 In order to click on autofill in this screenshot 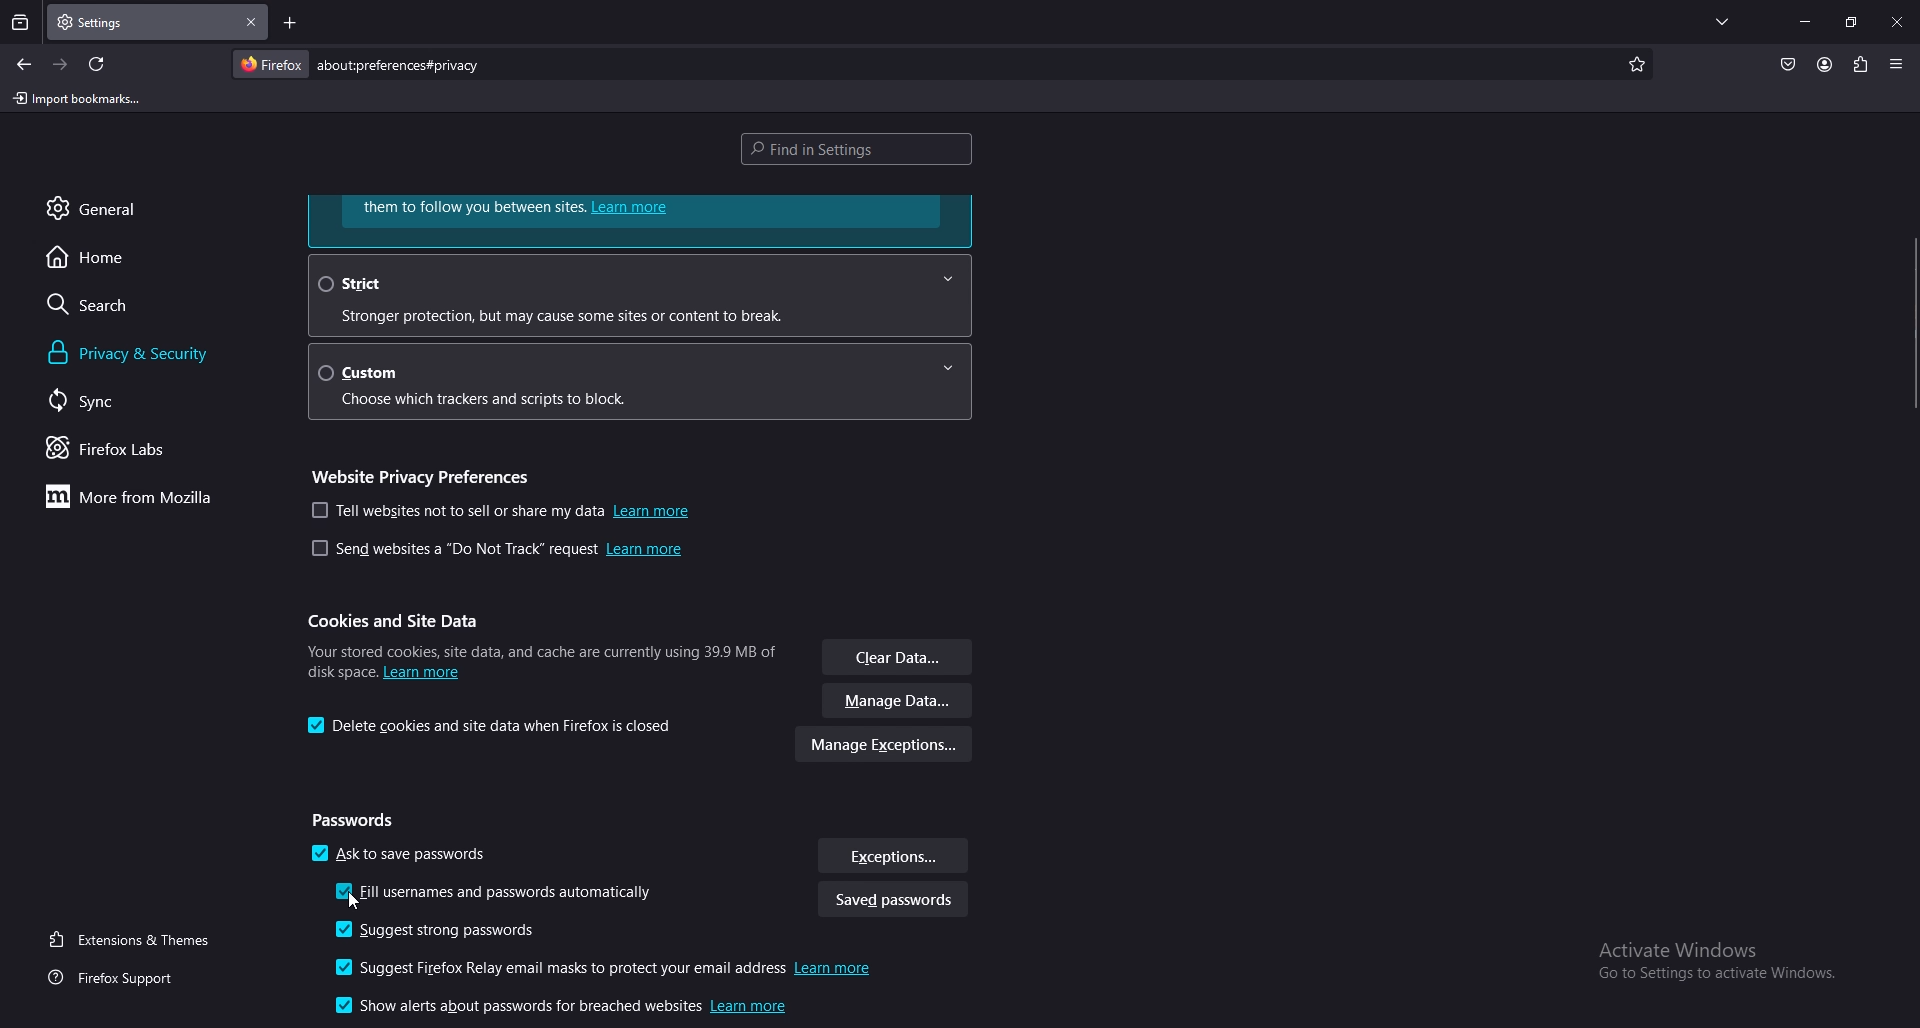, I will do `click(501, 894)`.